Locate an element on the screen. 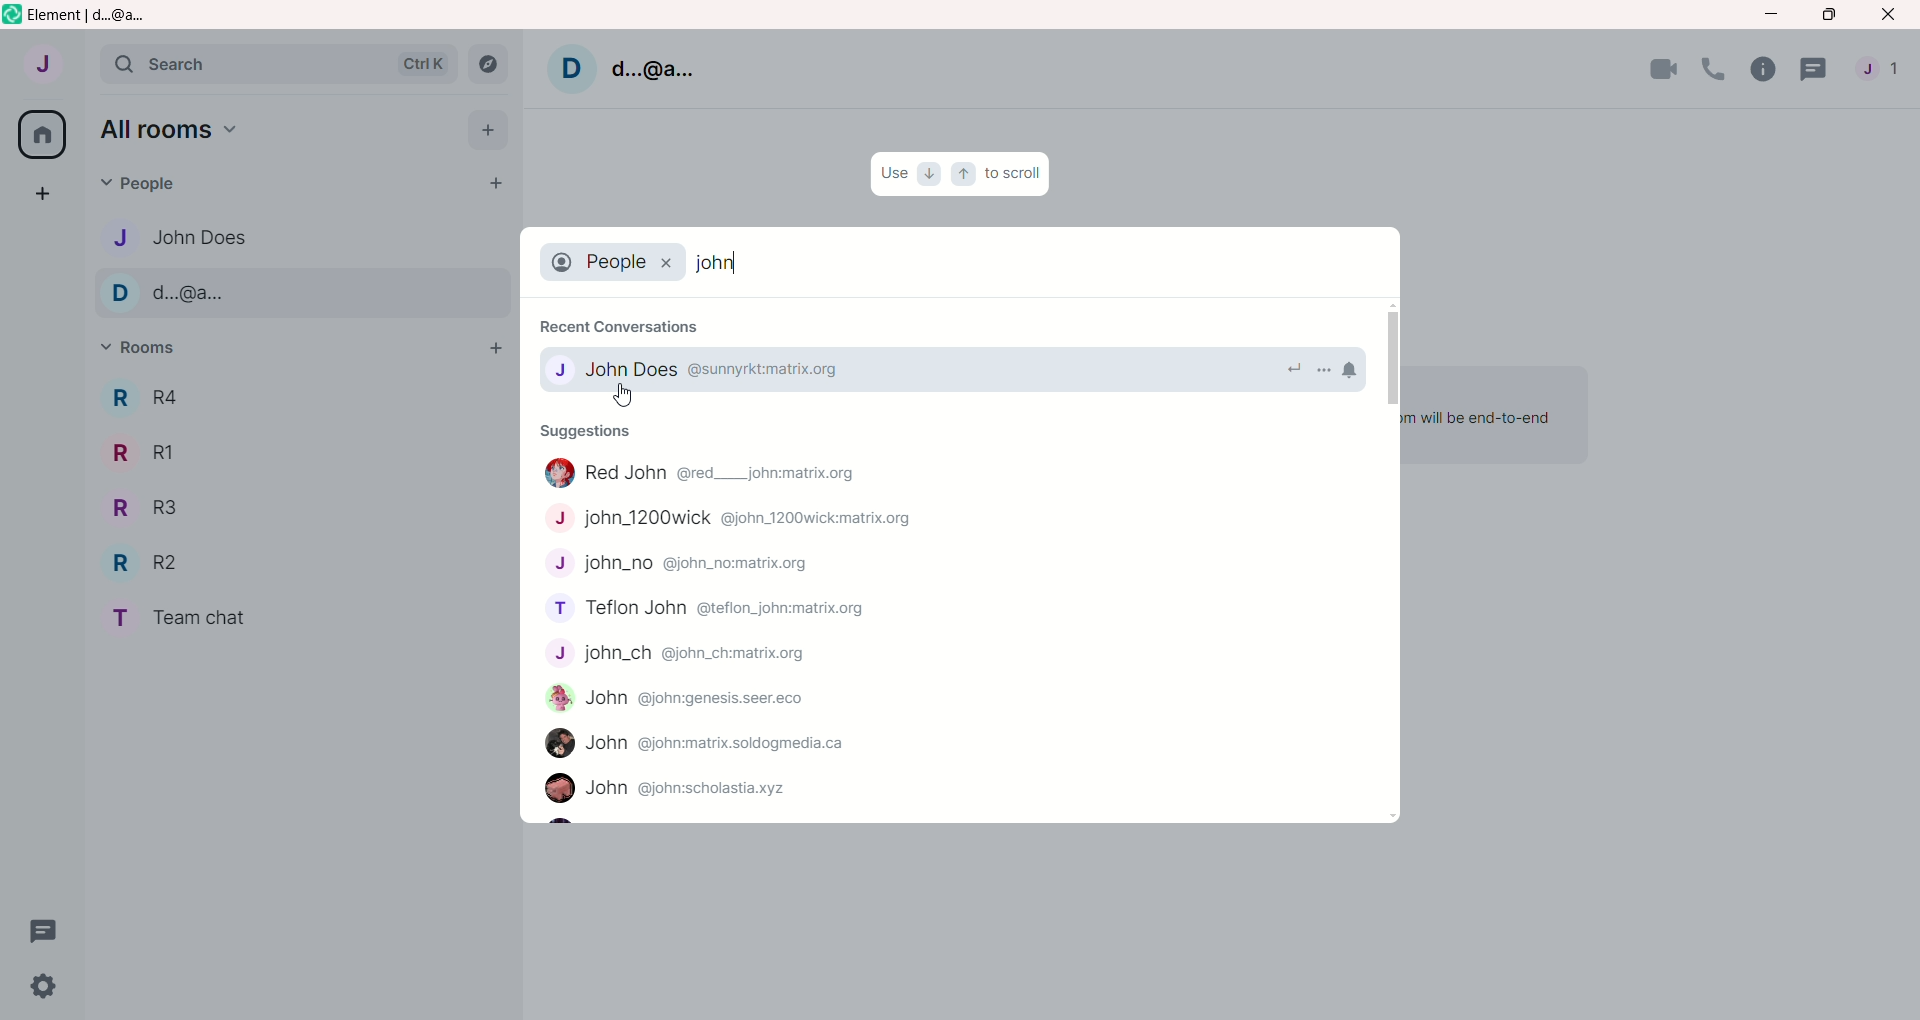  d..@a.. is located at coordinates (177, 294).